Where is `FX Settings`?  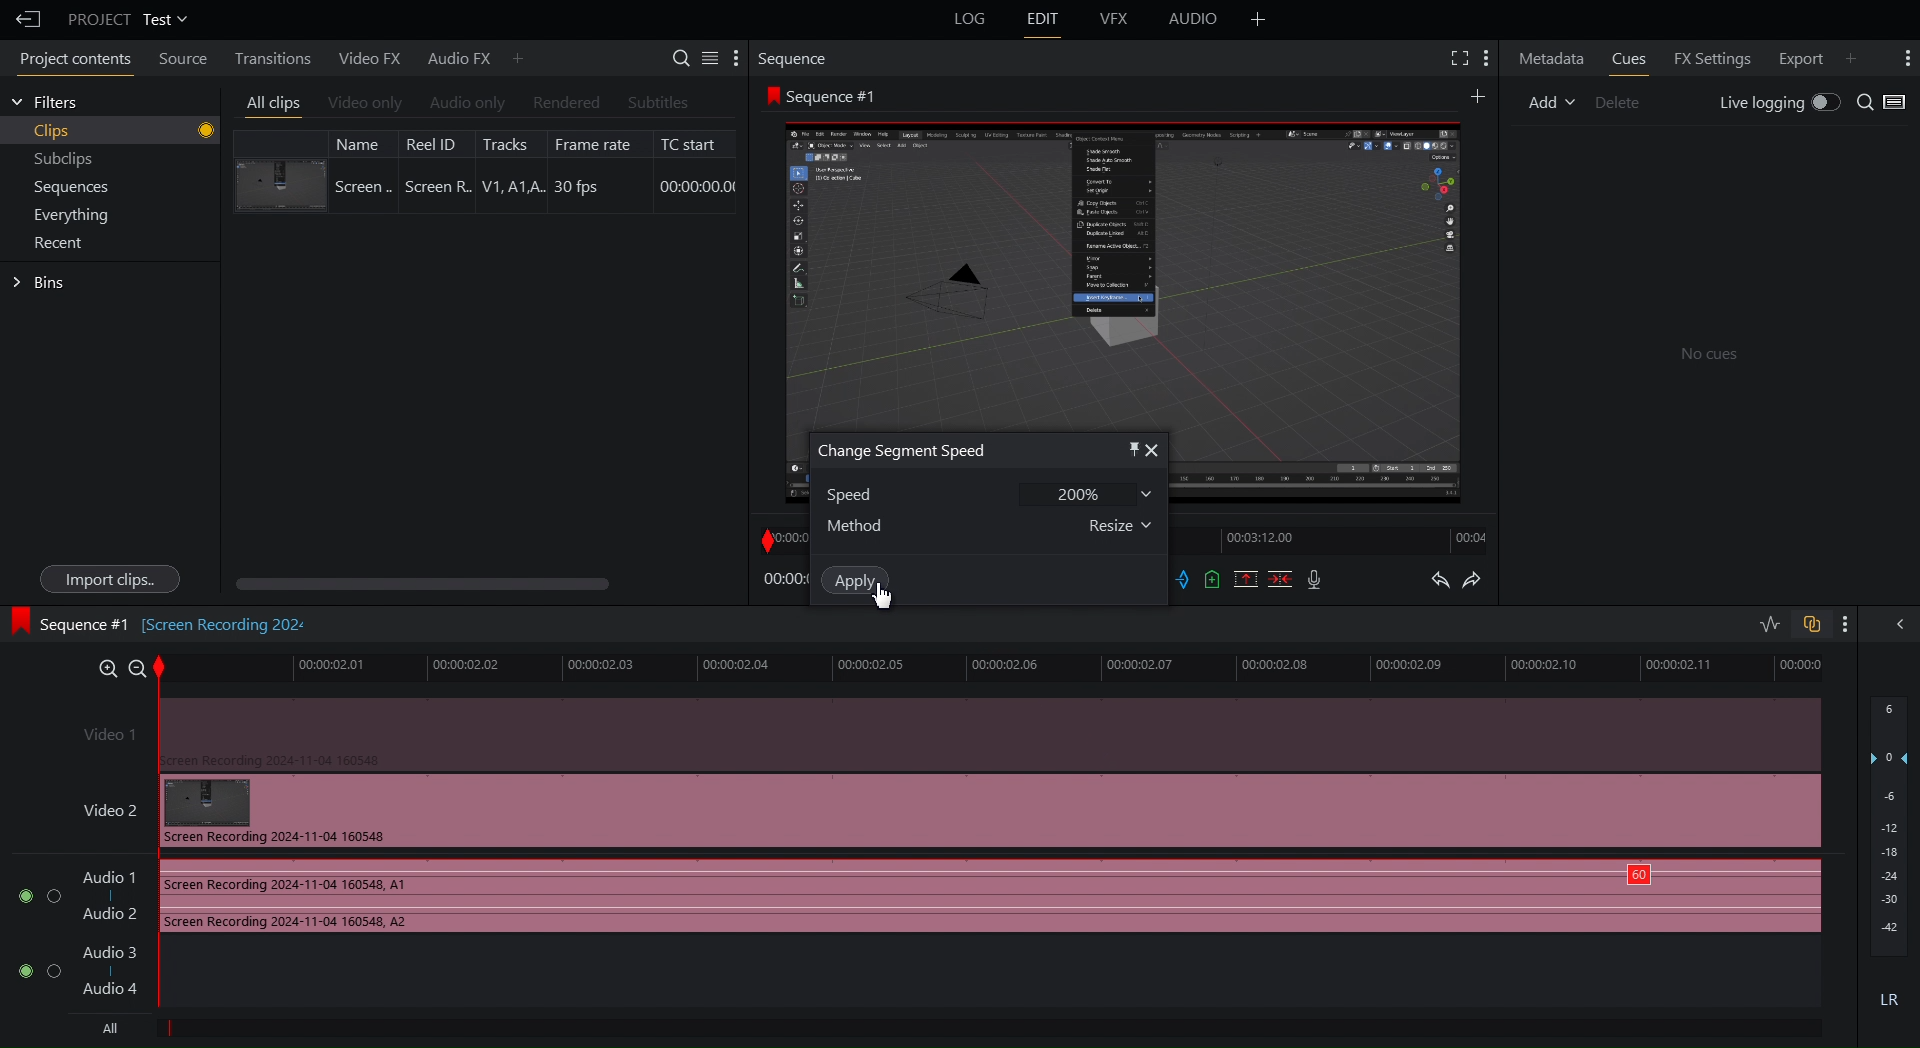 FX Settings is located at coordinates (1709, 56).